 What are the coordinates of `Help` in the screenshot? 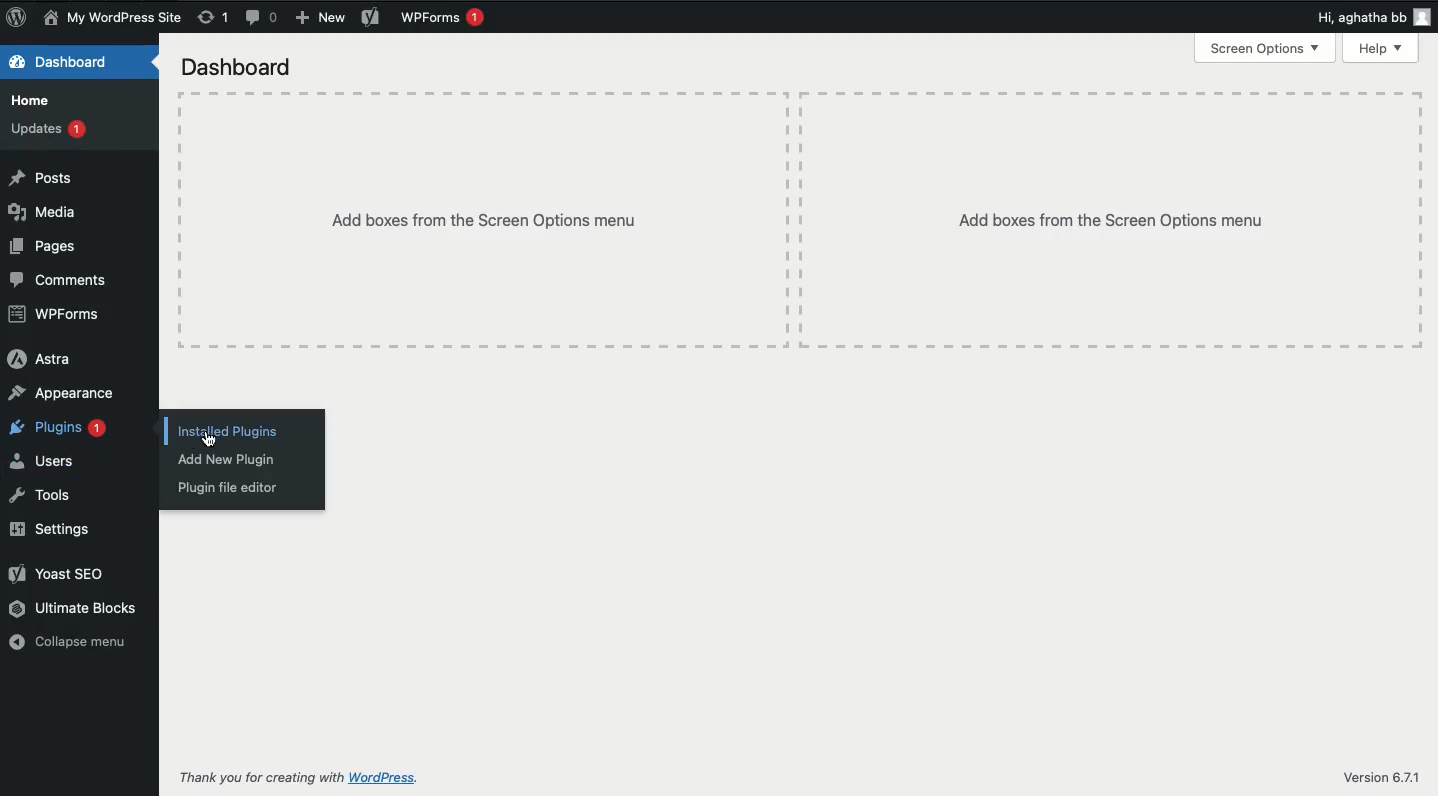 It's located at (1384, 48).